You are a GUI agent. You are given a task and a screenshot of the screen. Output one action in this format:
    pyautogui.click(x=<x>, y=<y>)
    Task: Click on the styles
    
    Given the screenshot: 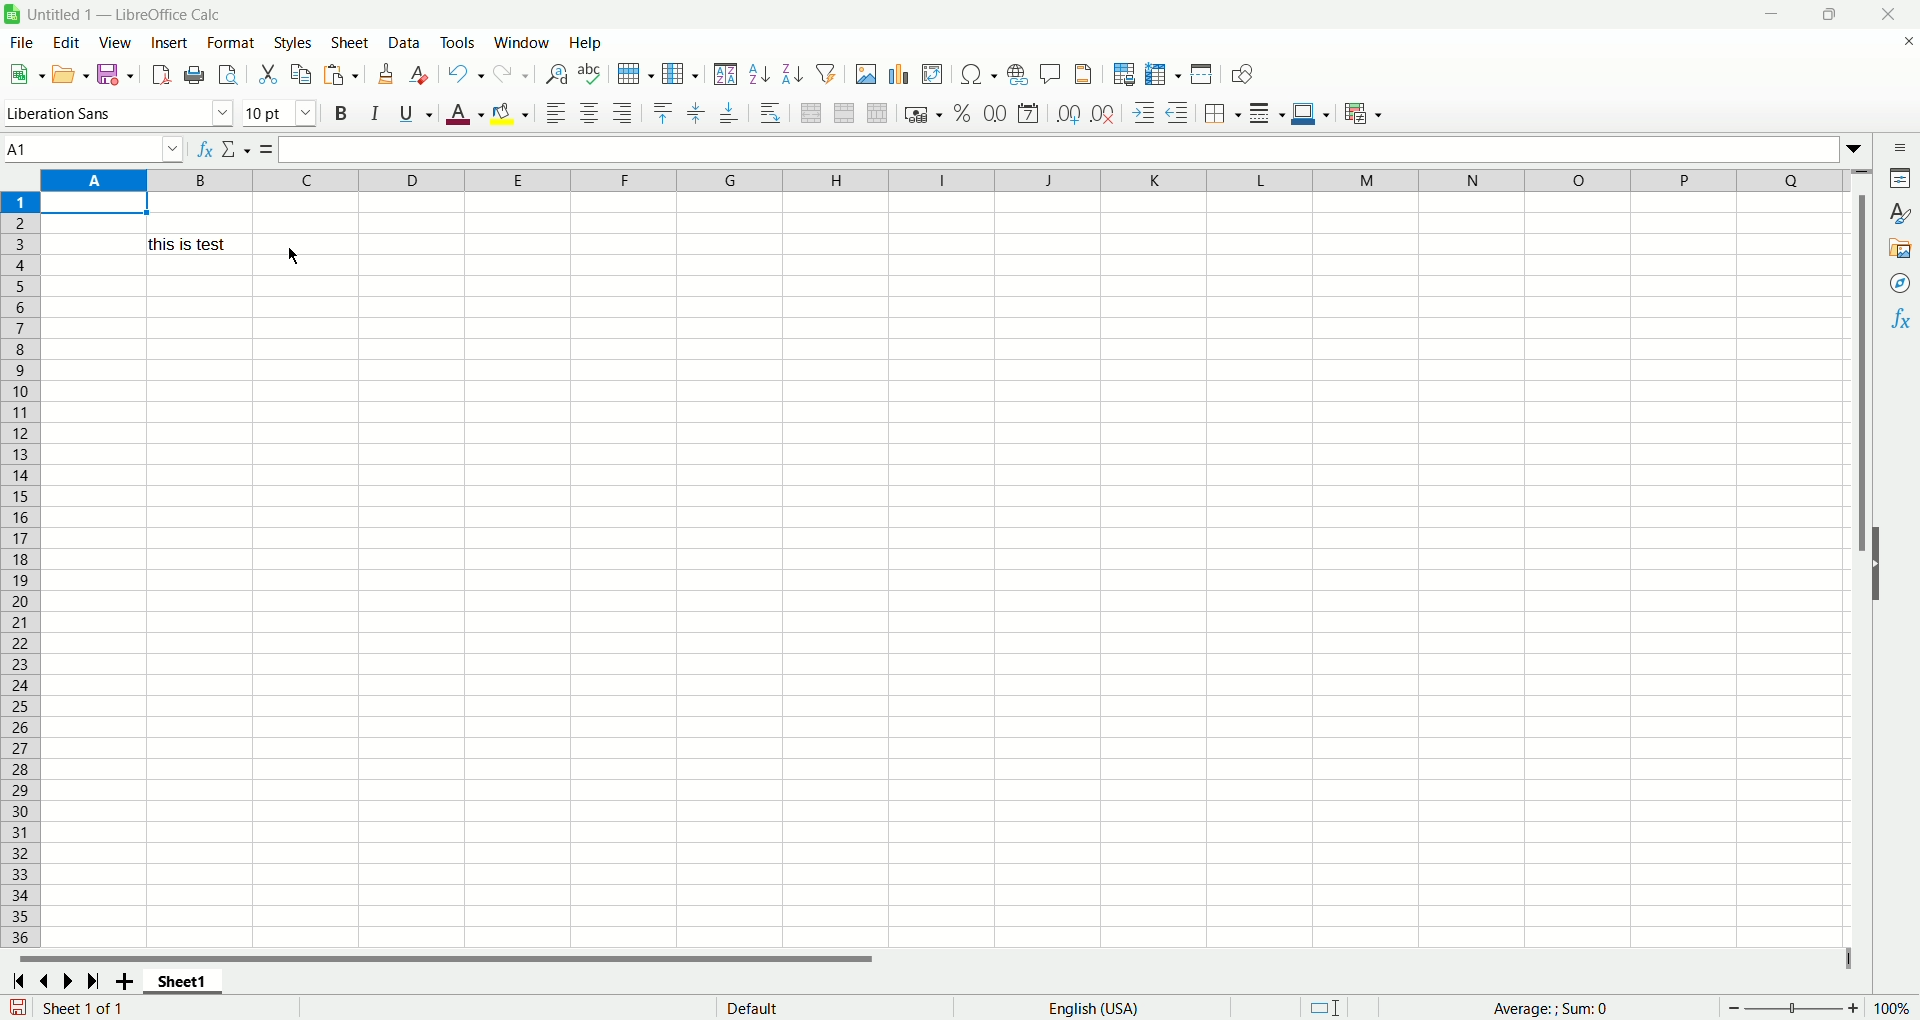 What is the action you would take?
    pyautogui.click(x=1900, y=213)
    